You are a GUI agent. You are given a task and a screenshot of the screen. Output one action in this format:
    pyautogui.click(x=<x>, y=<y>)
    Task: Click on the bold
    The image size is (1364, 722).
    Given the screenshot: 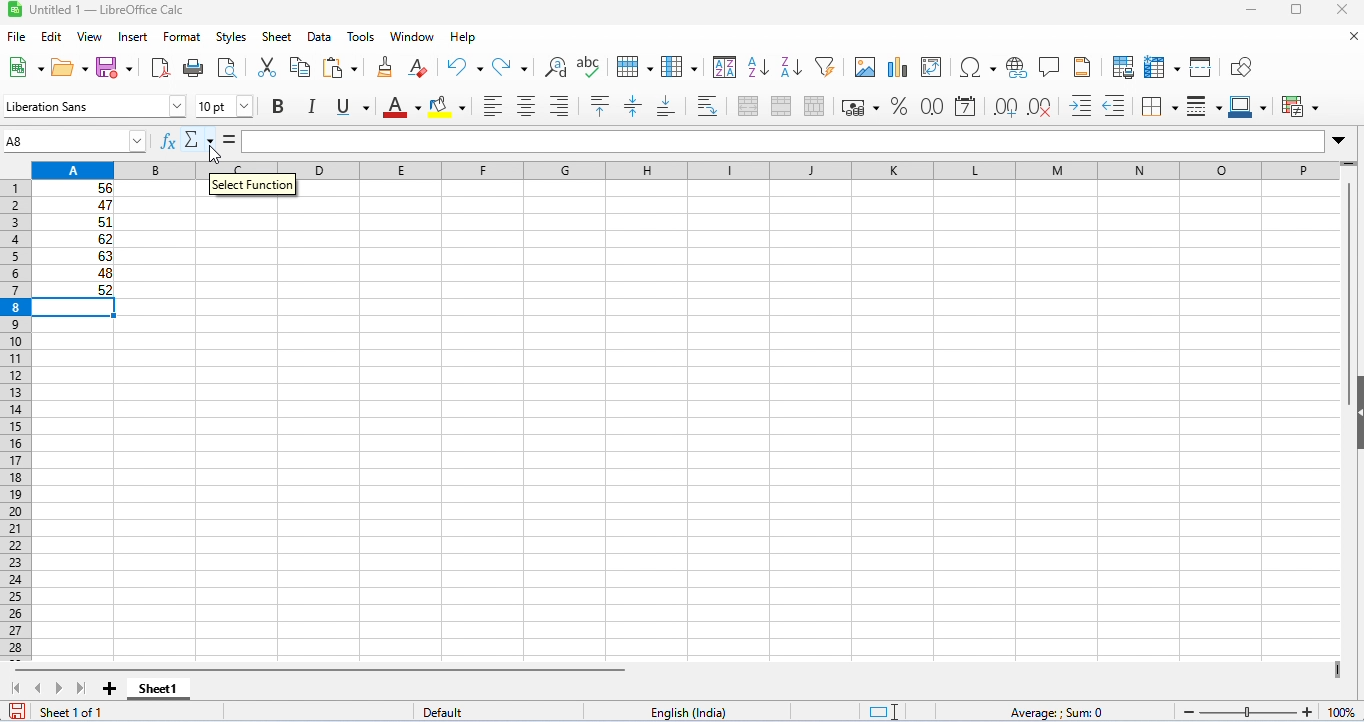 What is the action you would take?
    pyautogui.click(x=278, y=107)
    